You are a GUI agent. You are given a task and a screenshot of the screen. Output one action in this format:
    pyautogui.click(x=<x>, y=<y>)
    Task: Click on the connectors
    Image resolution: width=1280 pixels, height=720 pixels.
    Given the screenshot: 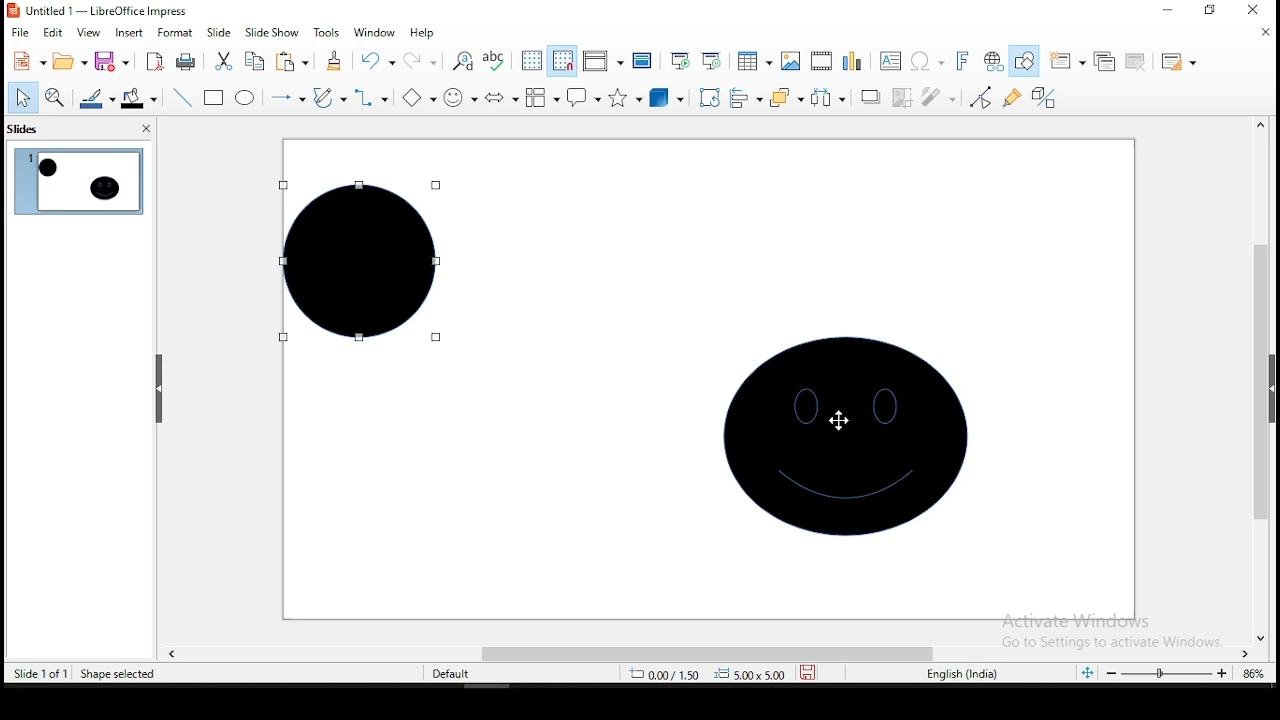 What is the action you would take?
    pyautogui.click(x=372, y=97)
    